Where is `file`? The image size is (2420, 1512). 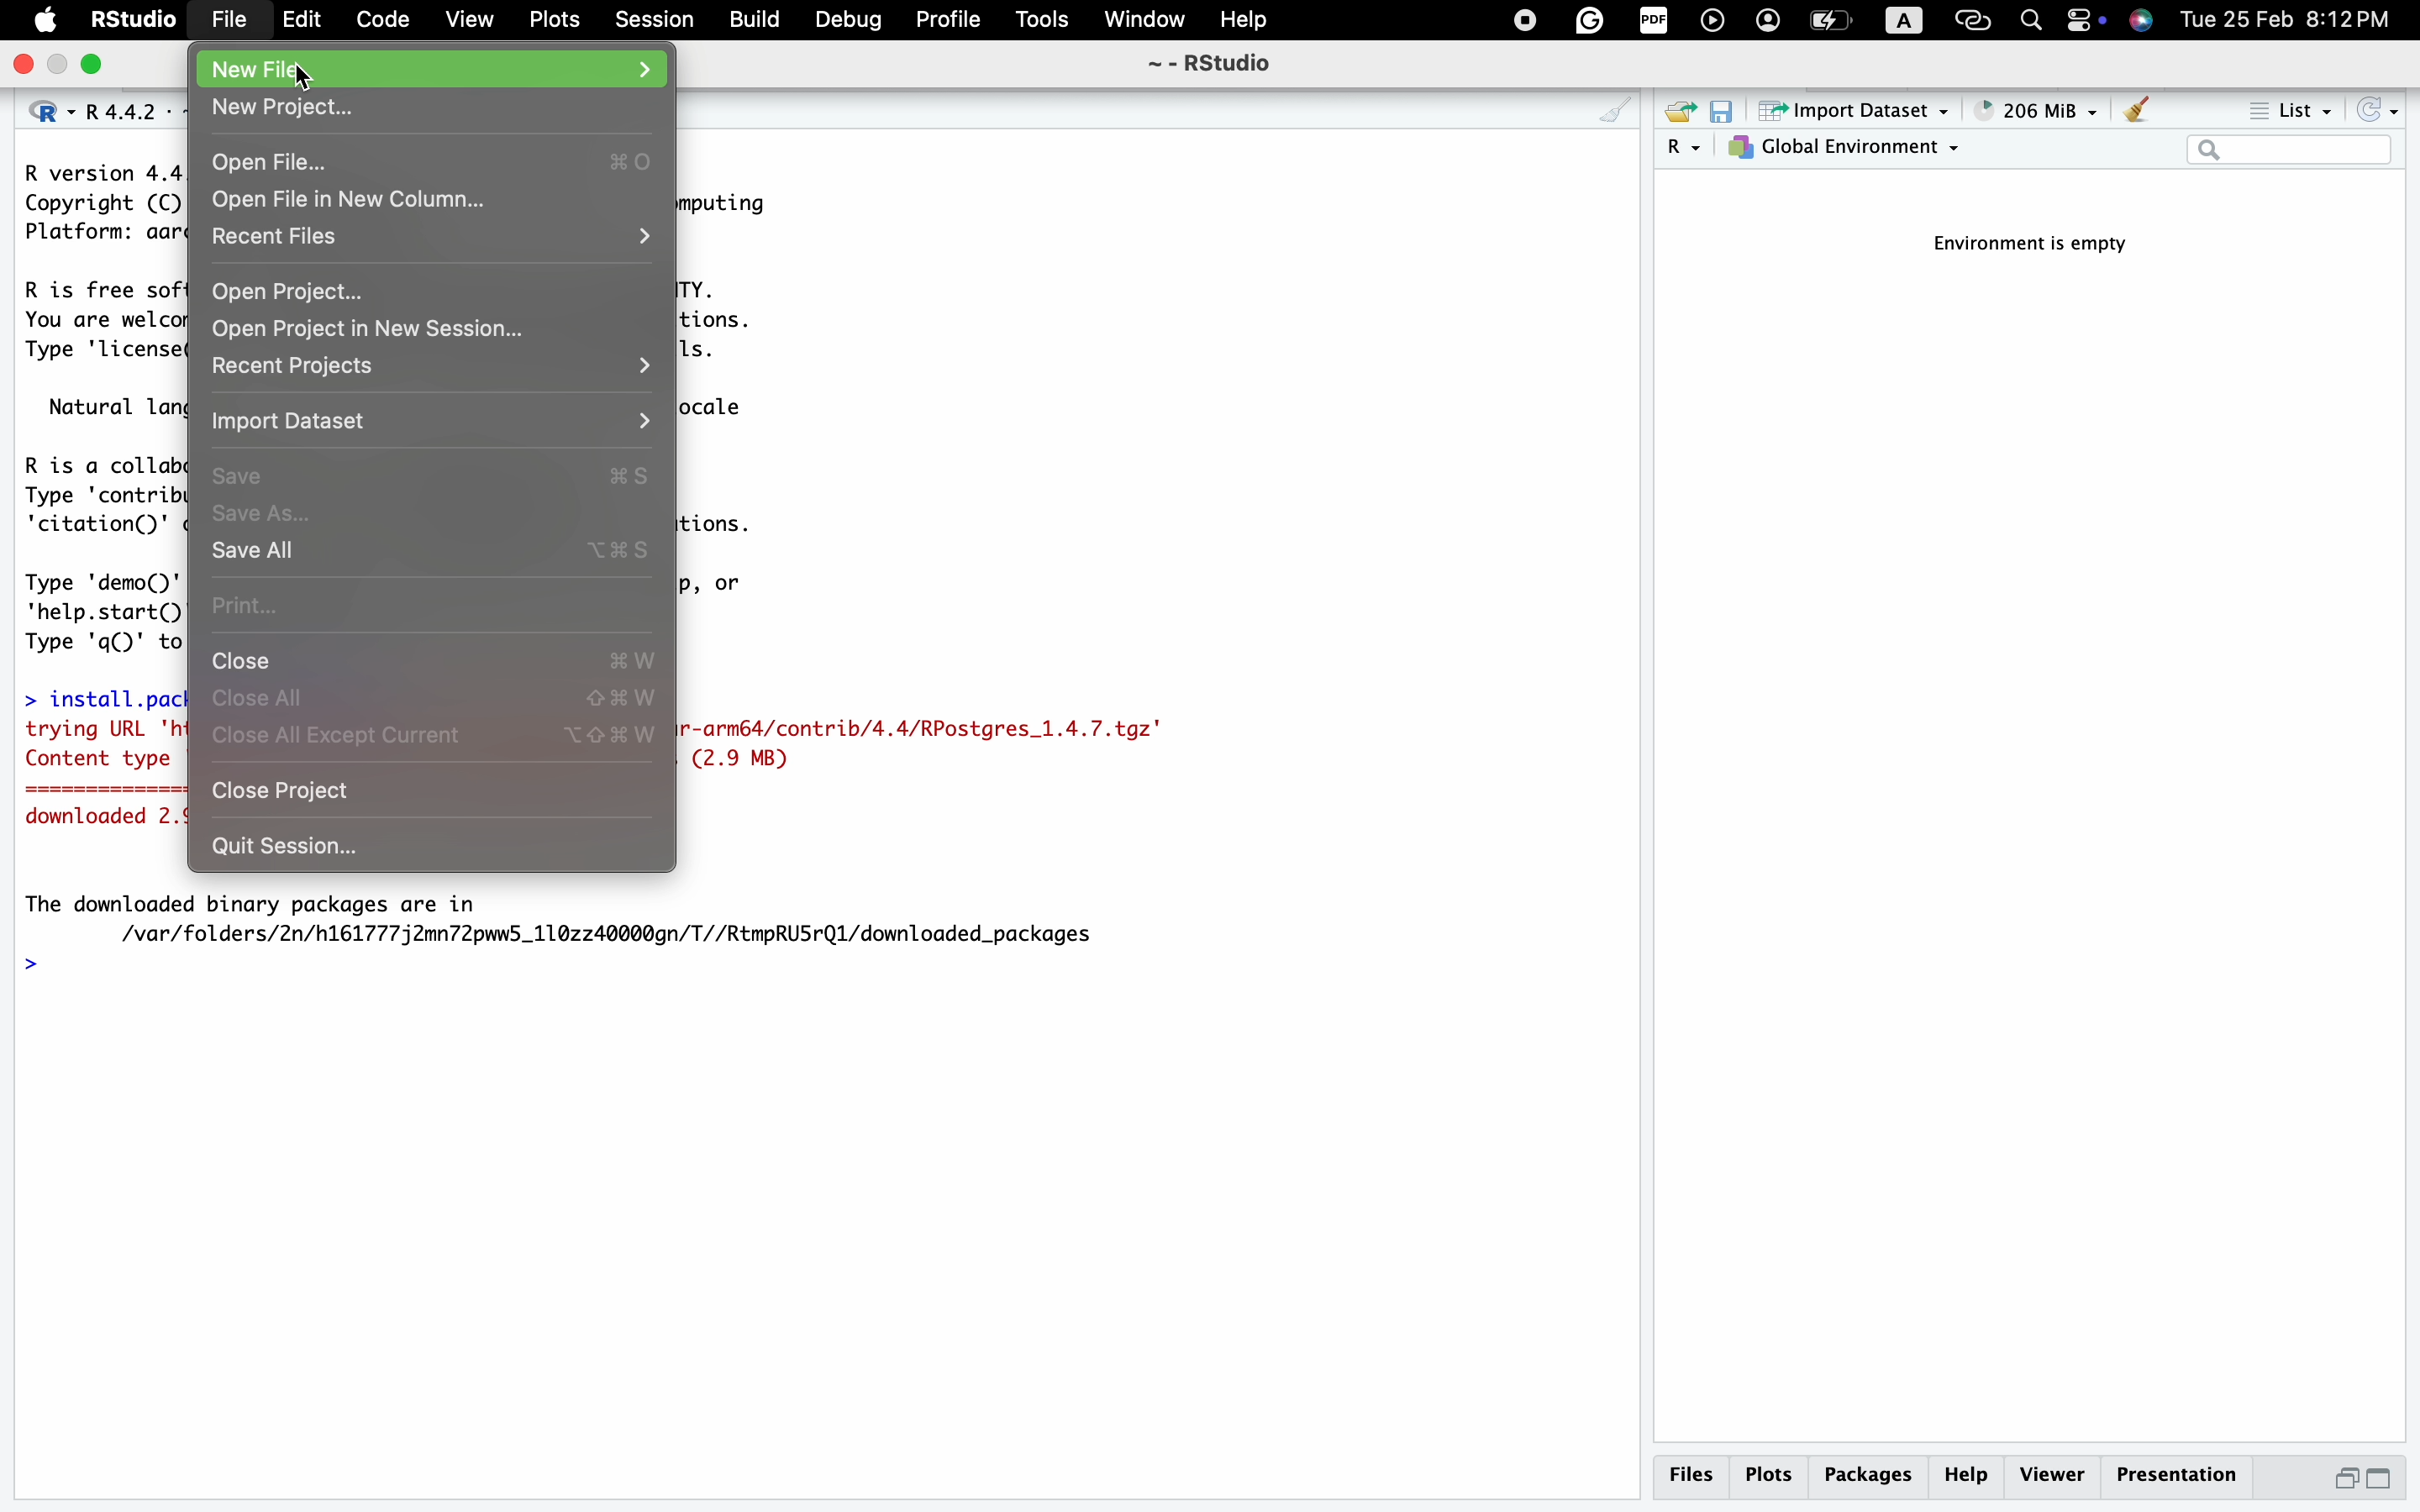
file is located at coordinates (227, 18).